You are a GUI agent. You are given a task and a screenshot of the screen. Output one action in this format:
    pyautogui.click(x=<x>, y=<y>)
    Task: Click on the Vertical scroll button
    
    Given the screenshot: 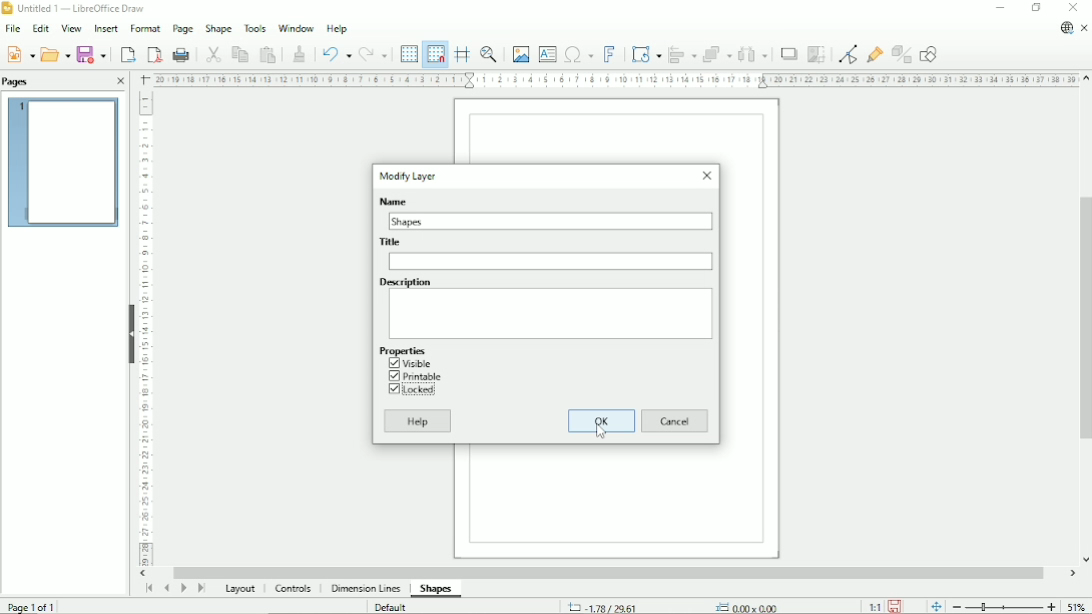 What is the action you would take?
    pyautogui.click(x=1084, y=559)
    